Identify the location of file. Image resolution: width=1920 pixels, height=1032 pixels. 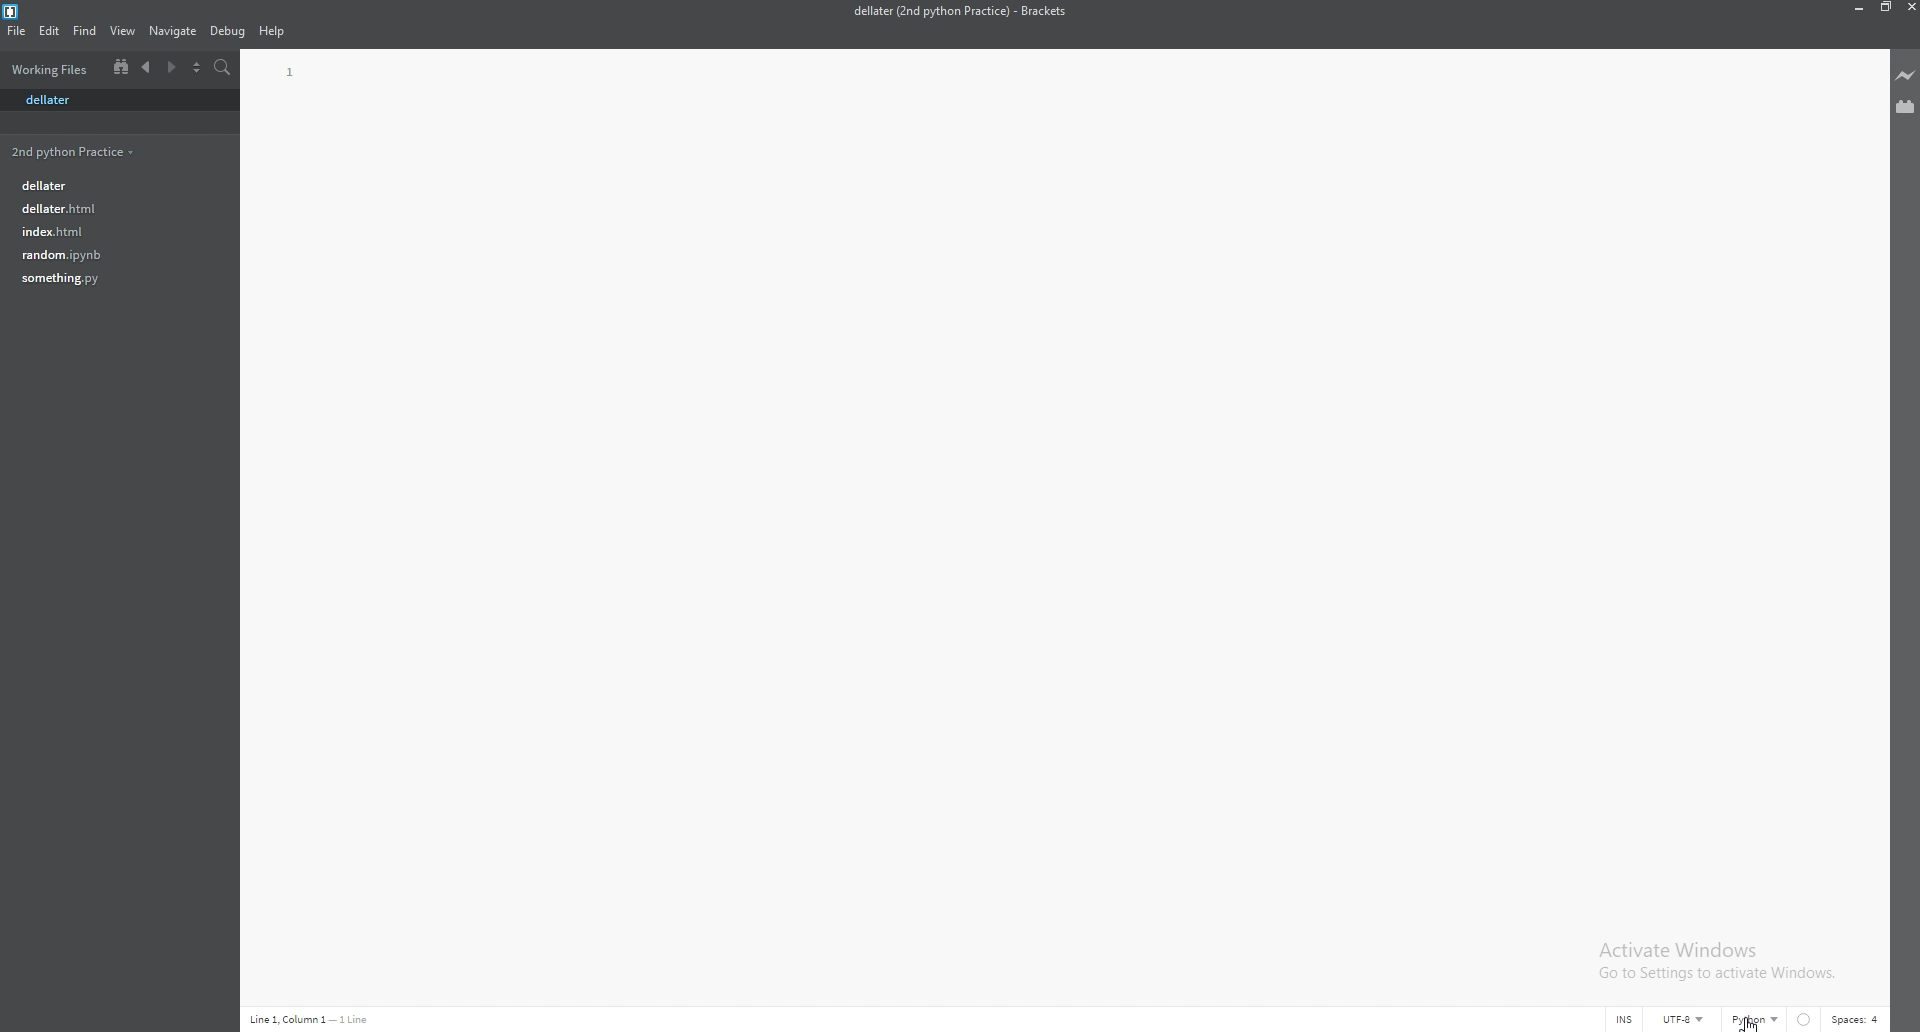
(109, 254).